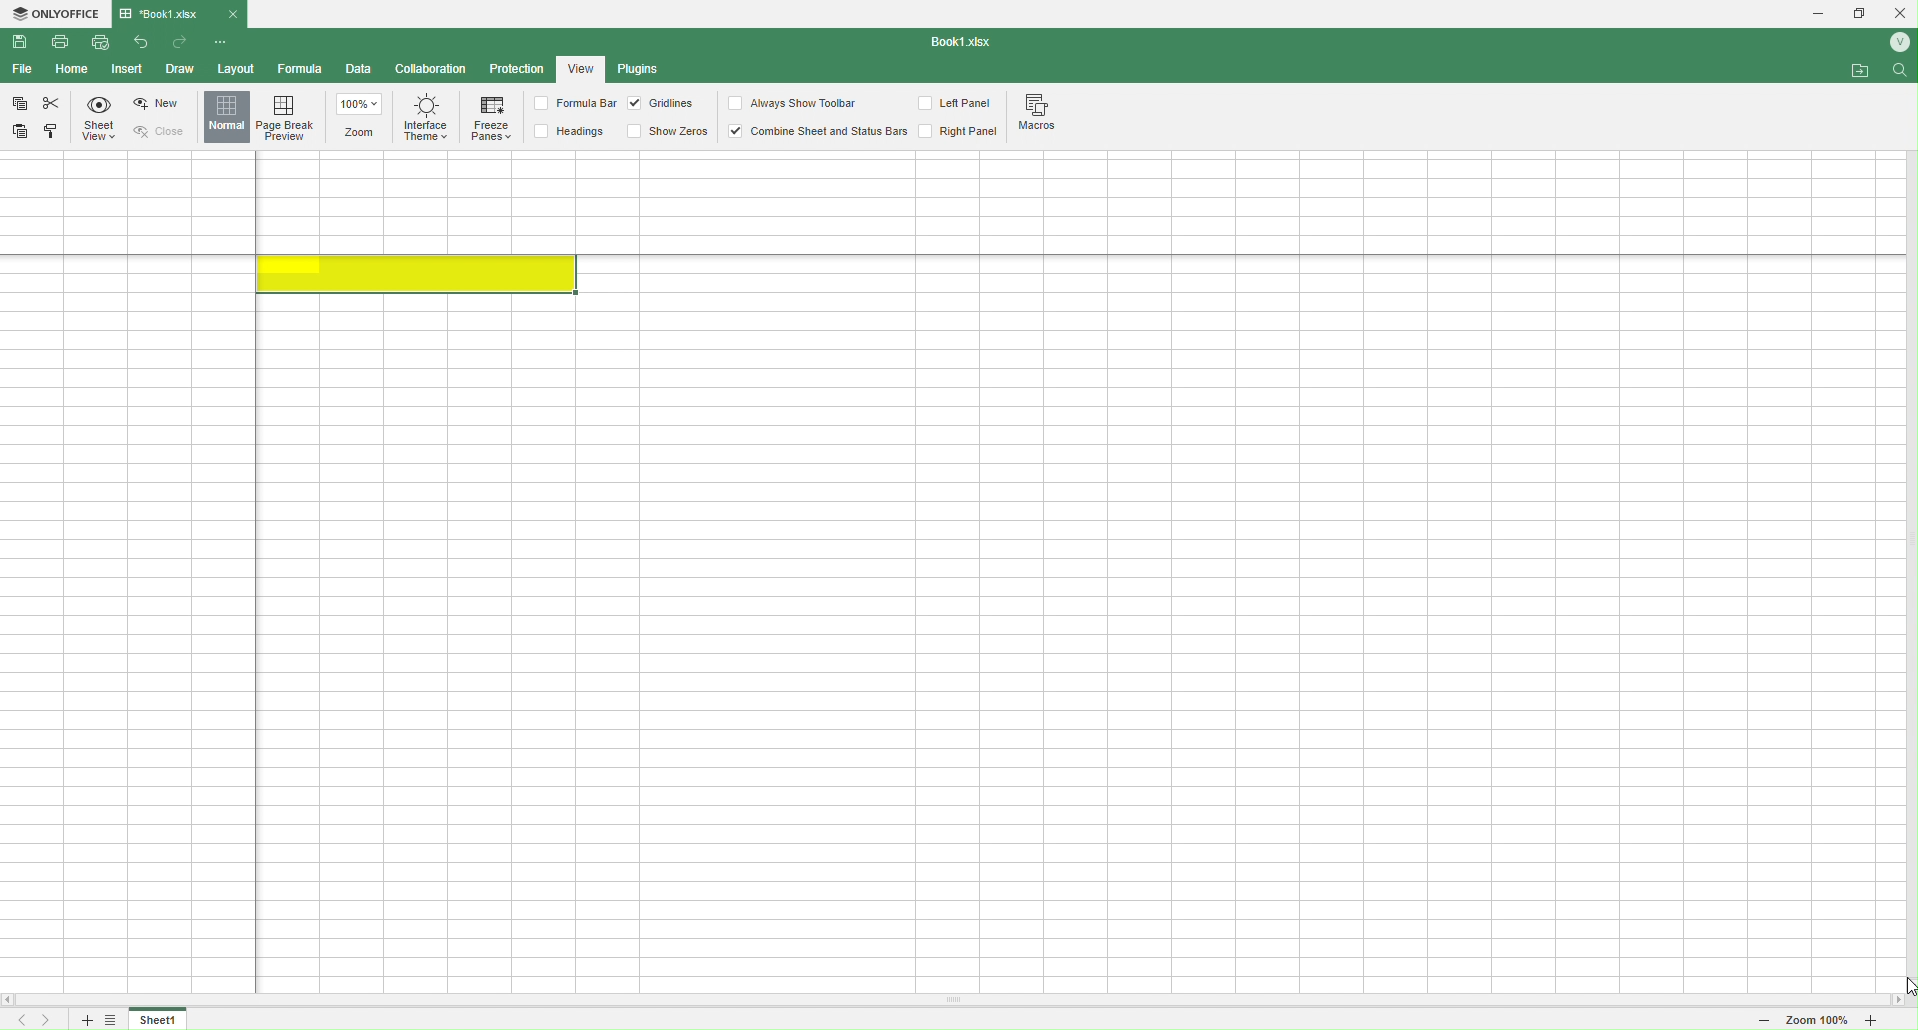 The image size is (1918, 1030). What do you see at coordinates (167, 131) in the screenshot?
I see `Close` at bounding box center [167, 131].